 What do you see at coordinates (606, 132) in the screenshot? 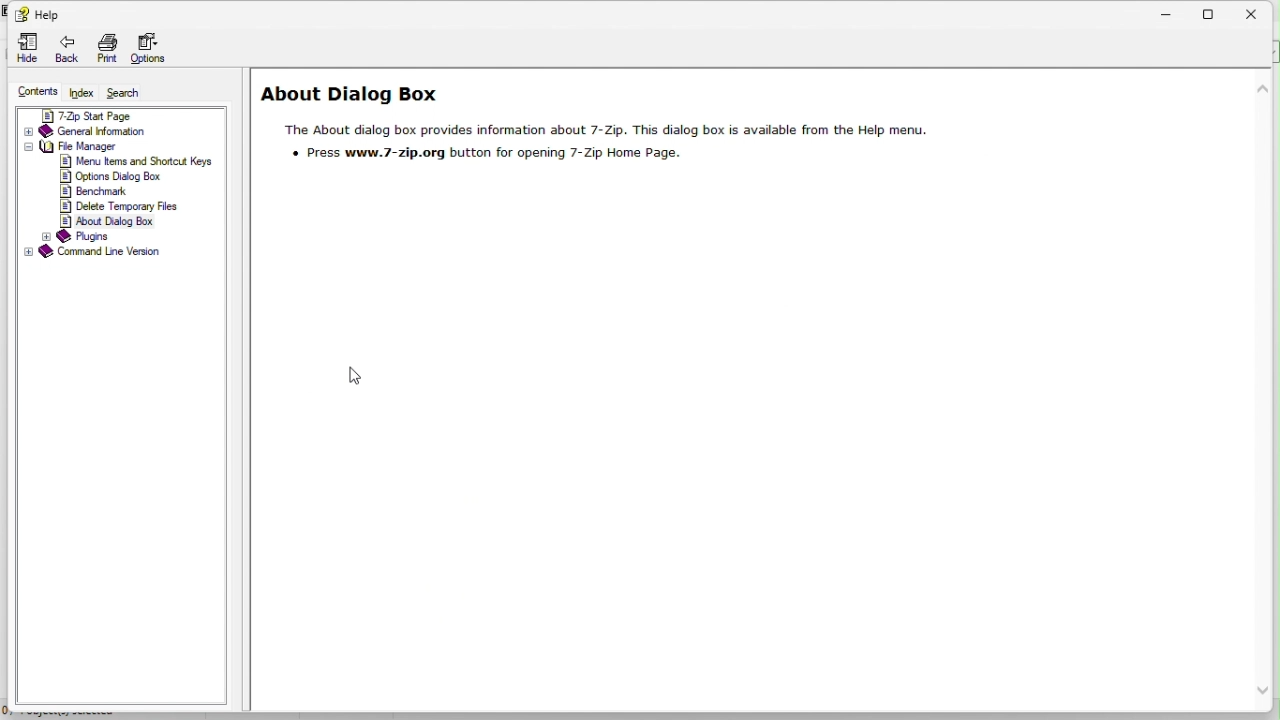
I see ` about dialogue box` at bounding box center [606, 132].